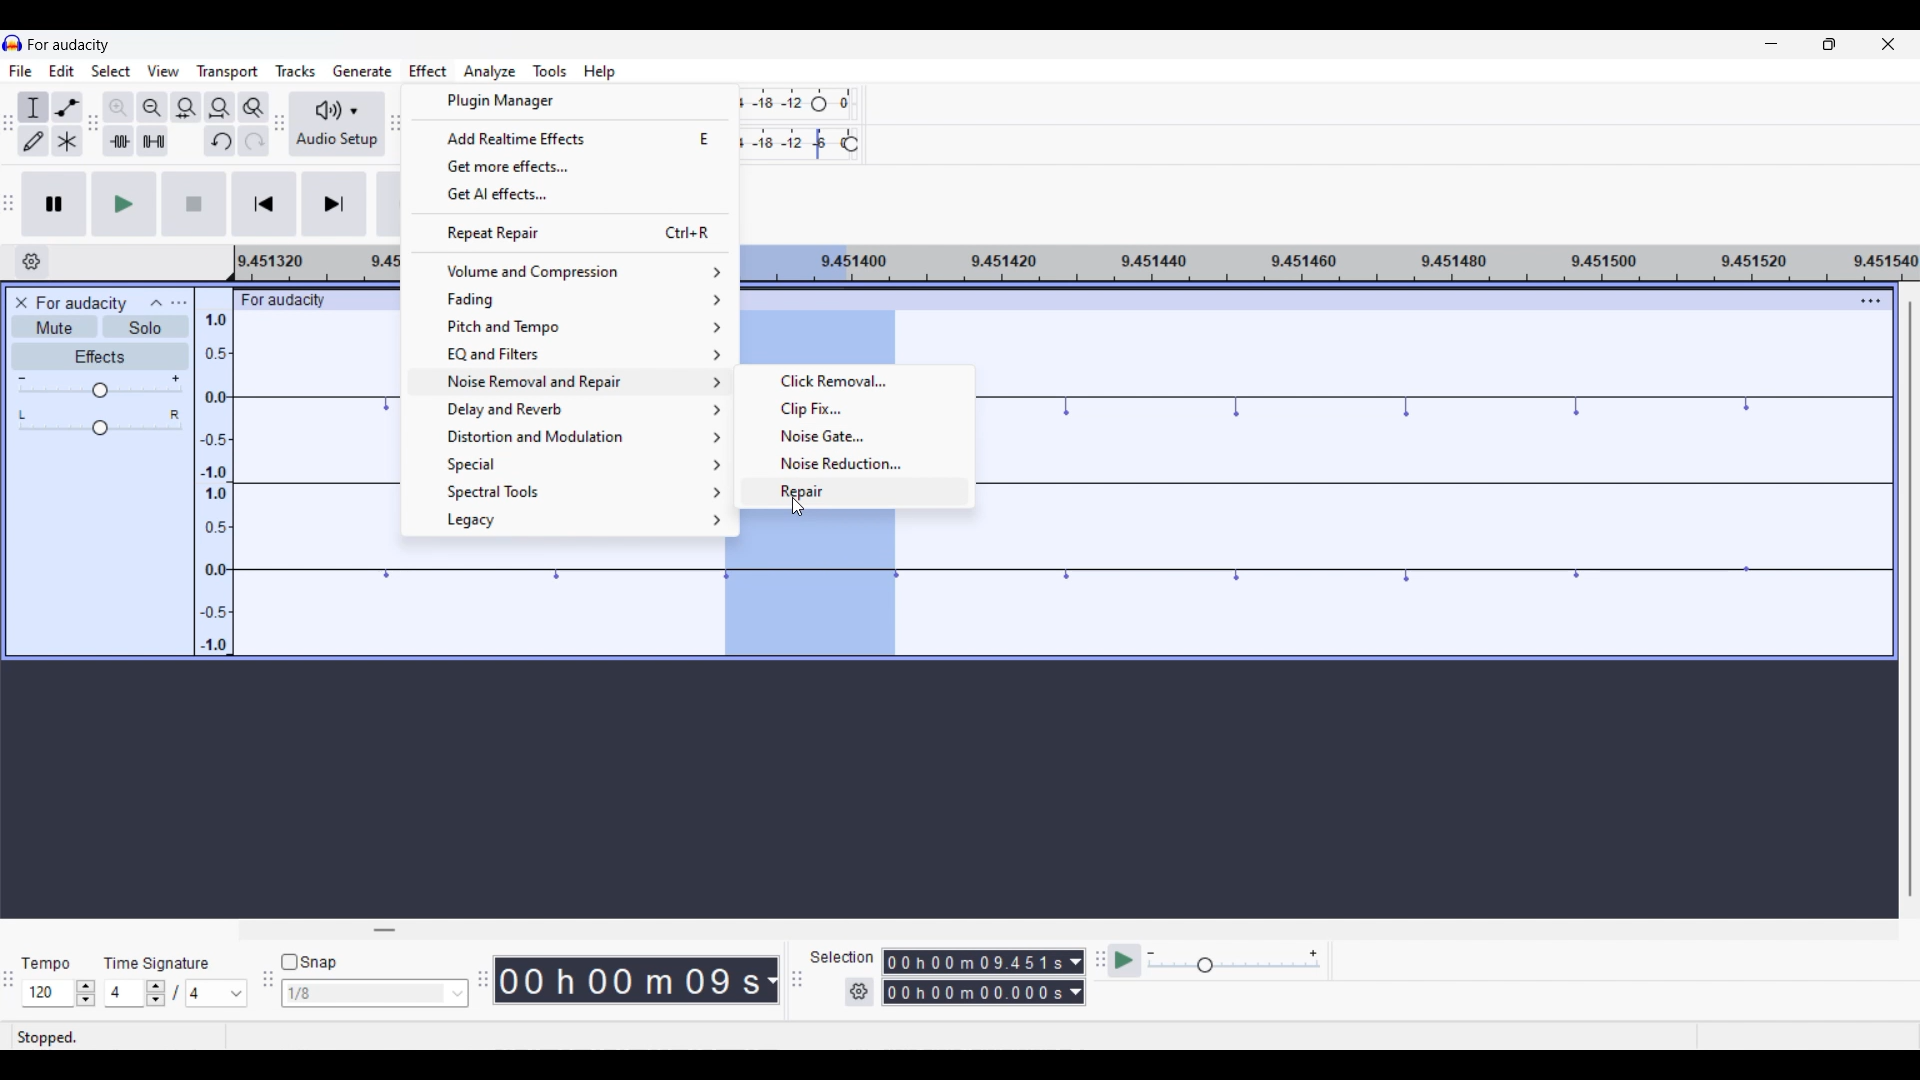 The width and height of the screenshot is (1920, 1080). I want to click on Record/Record new track, so click(390, 204).